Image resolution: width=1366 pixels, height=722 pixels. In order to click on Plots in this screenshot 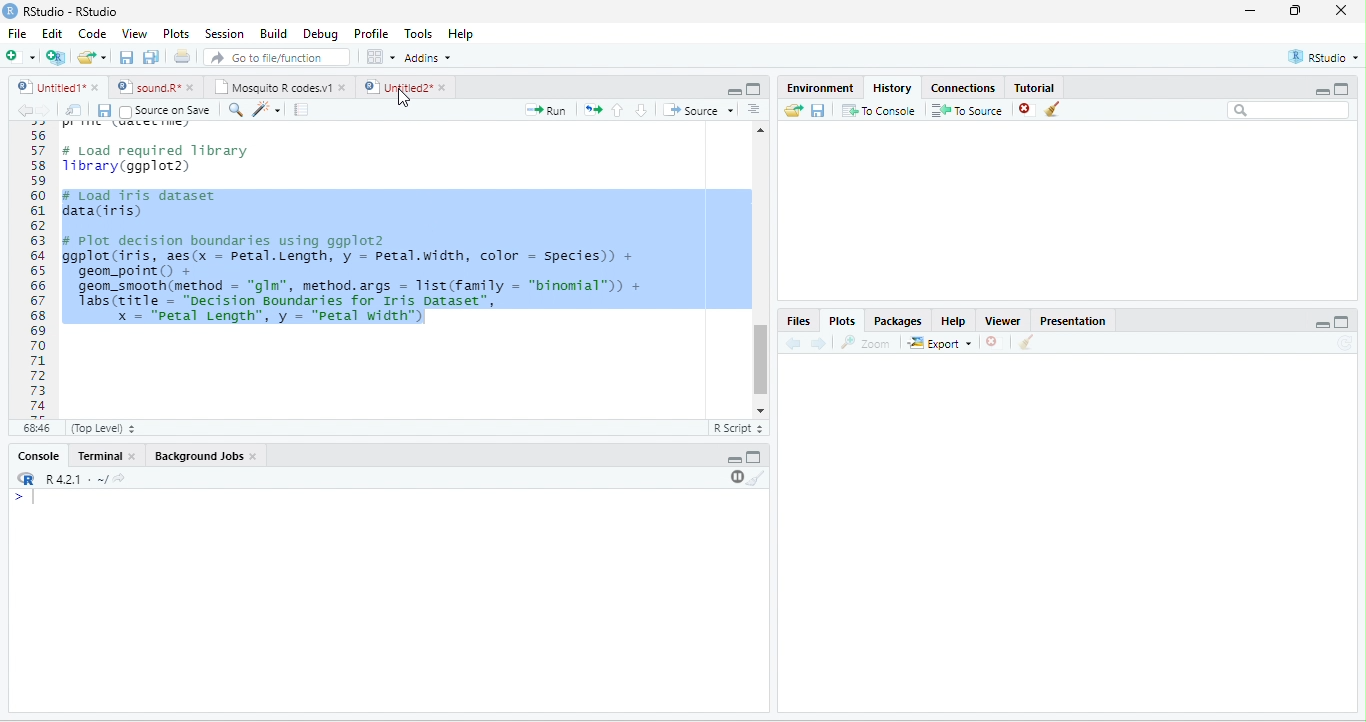, I will do `click(176, 34)`.